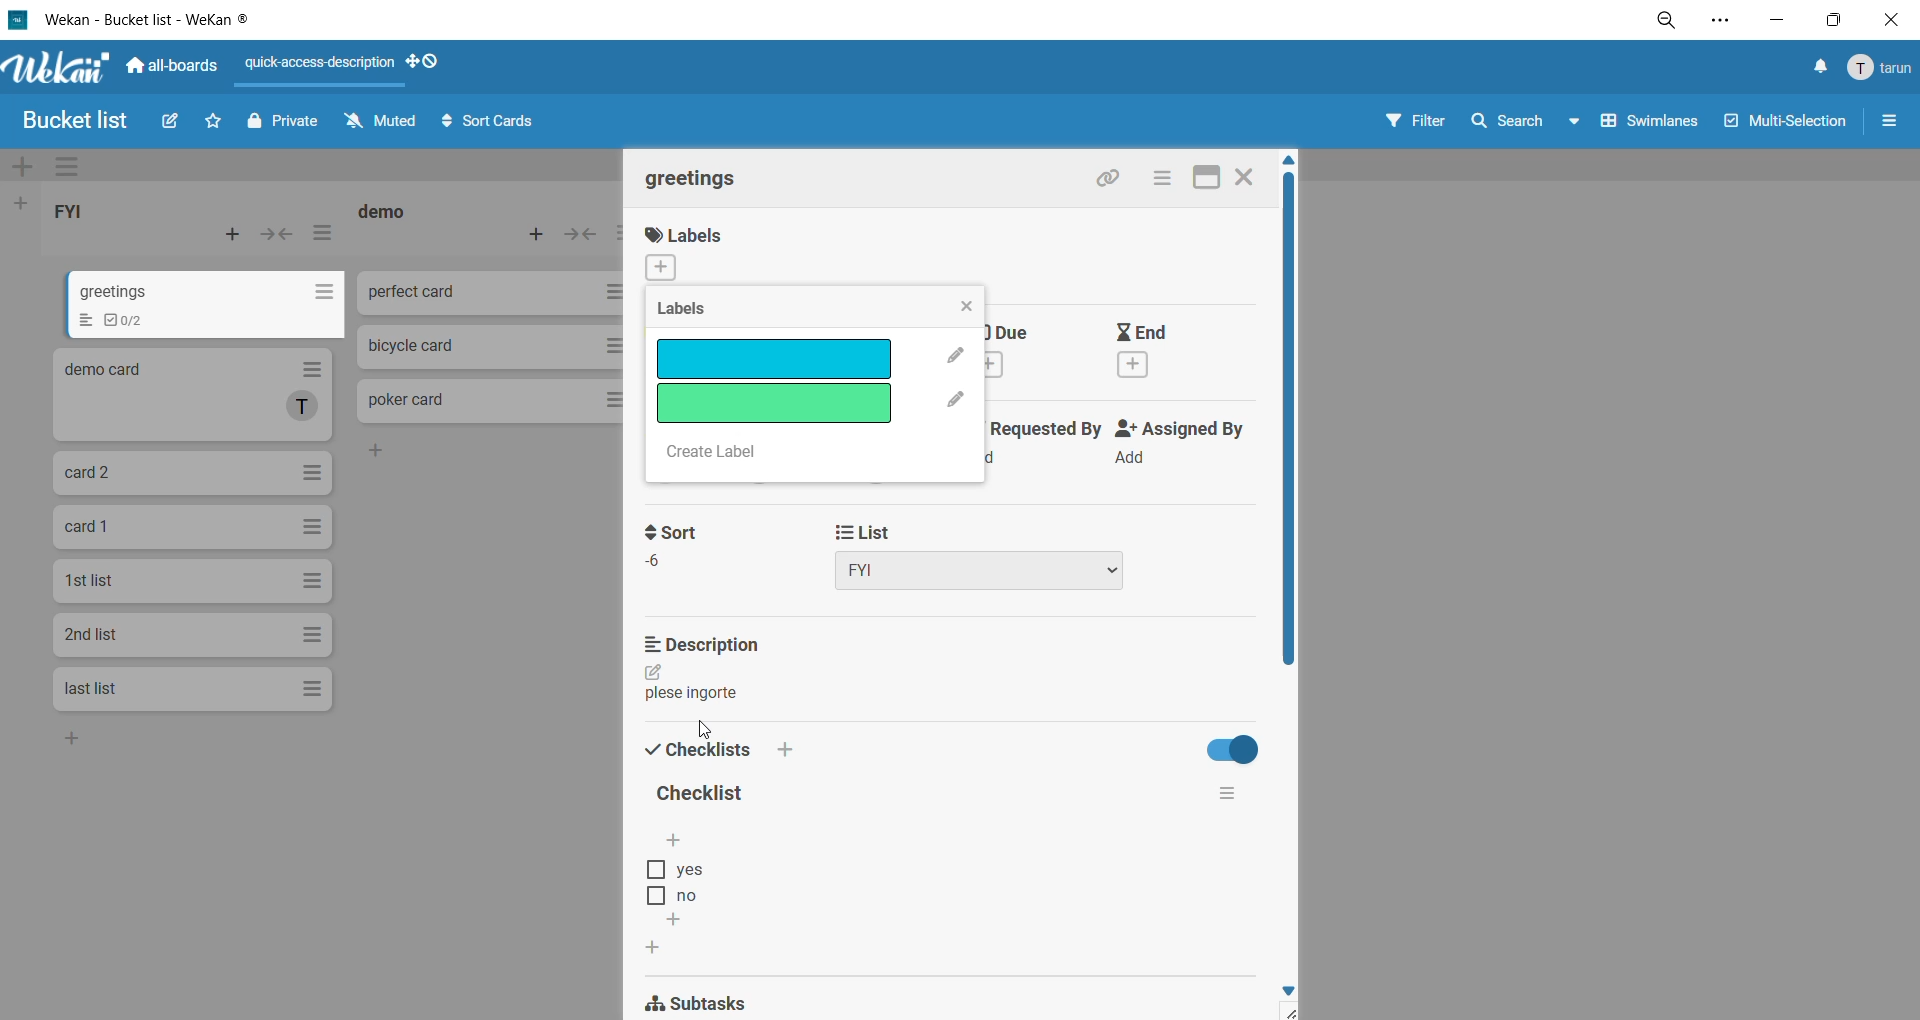 The height and width of the screenshot is (1020, 1920). Describe the element at coordinates (381, 119) in the screenshot. I see `muted` at that location.